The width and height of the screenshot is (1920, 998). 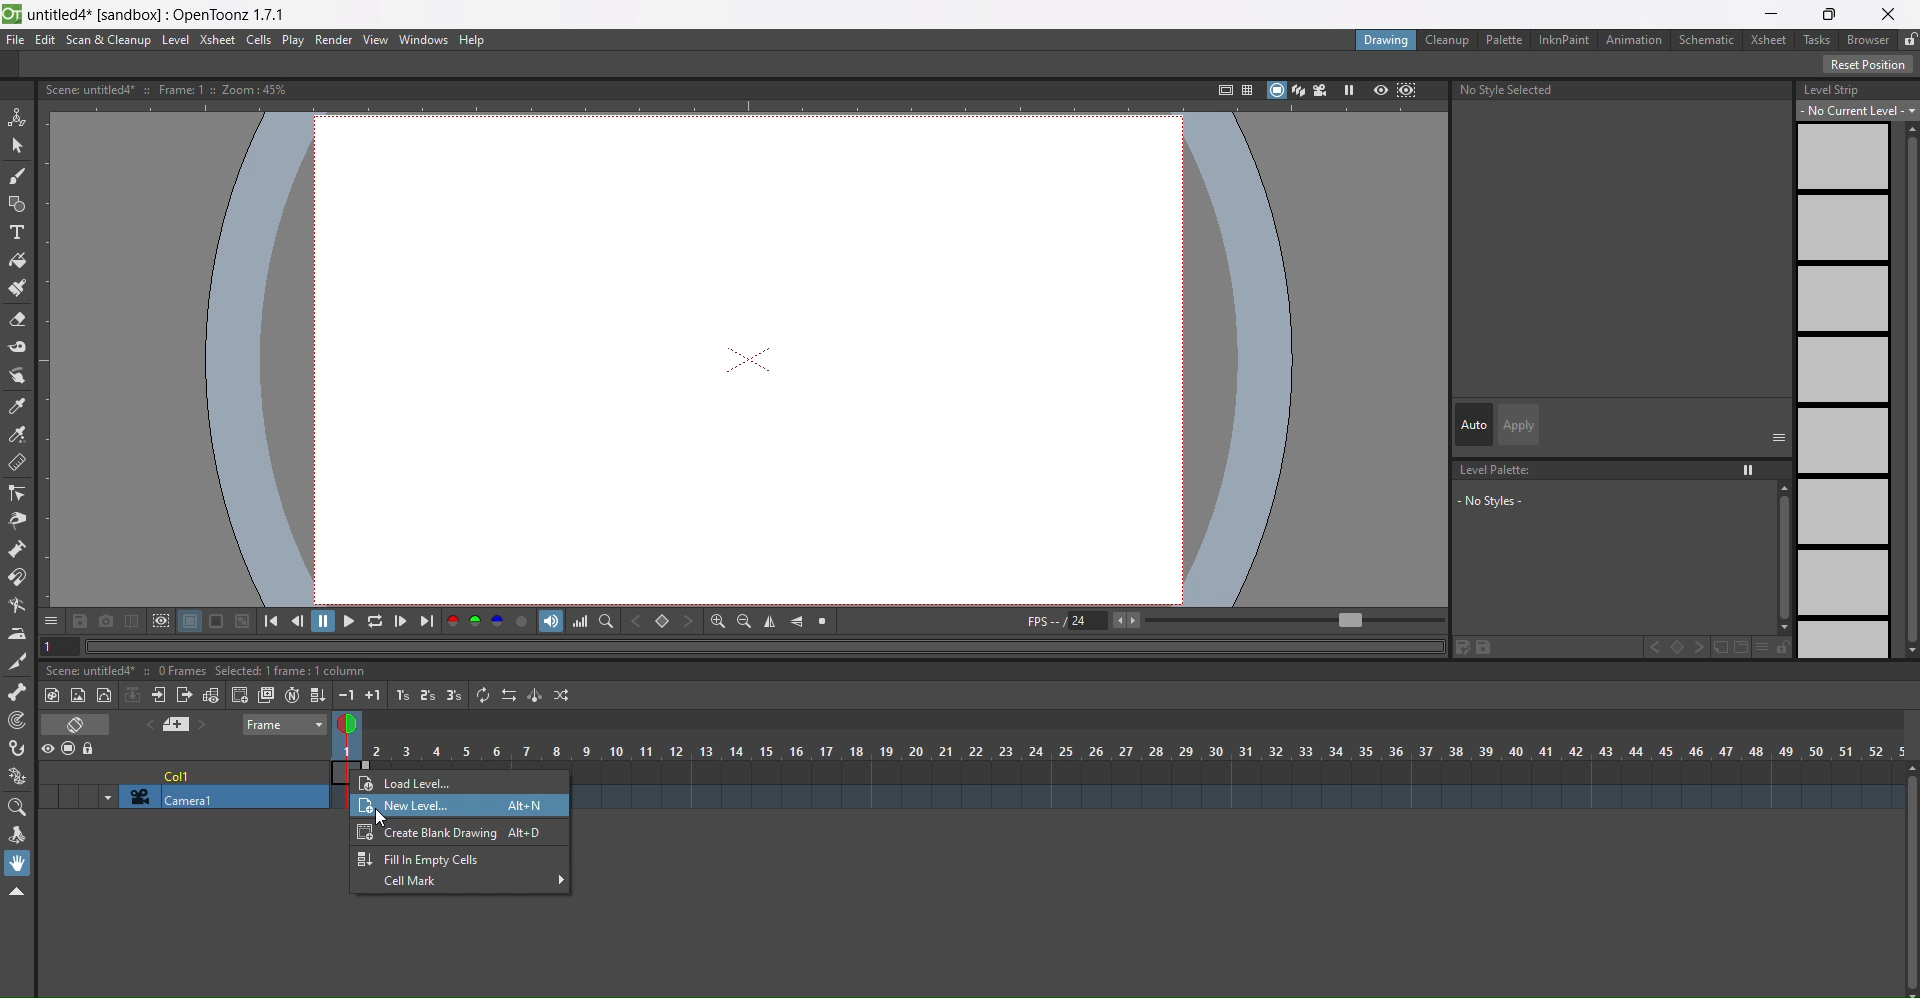 I want to click on magnifier tool, so click(x=17, y=809).